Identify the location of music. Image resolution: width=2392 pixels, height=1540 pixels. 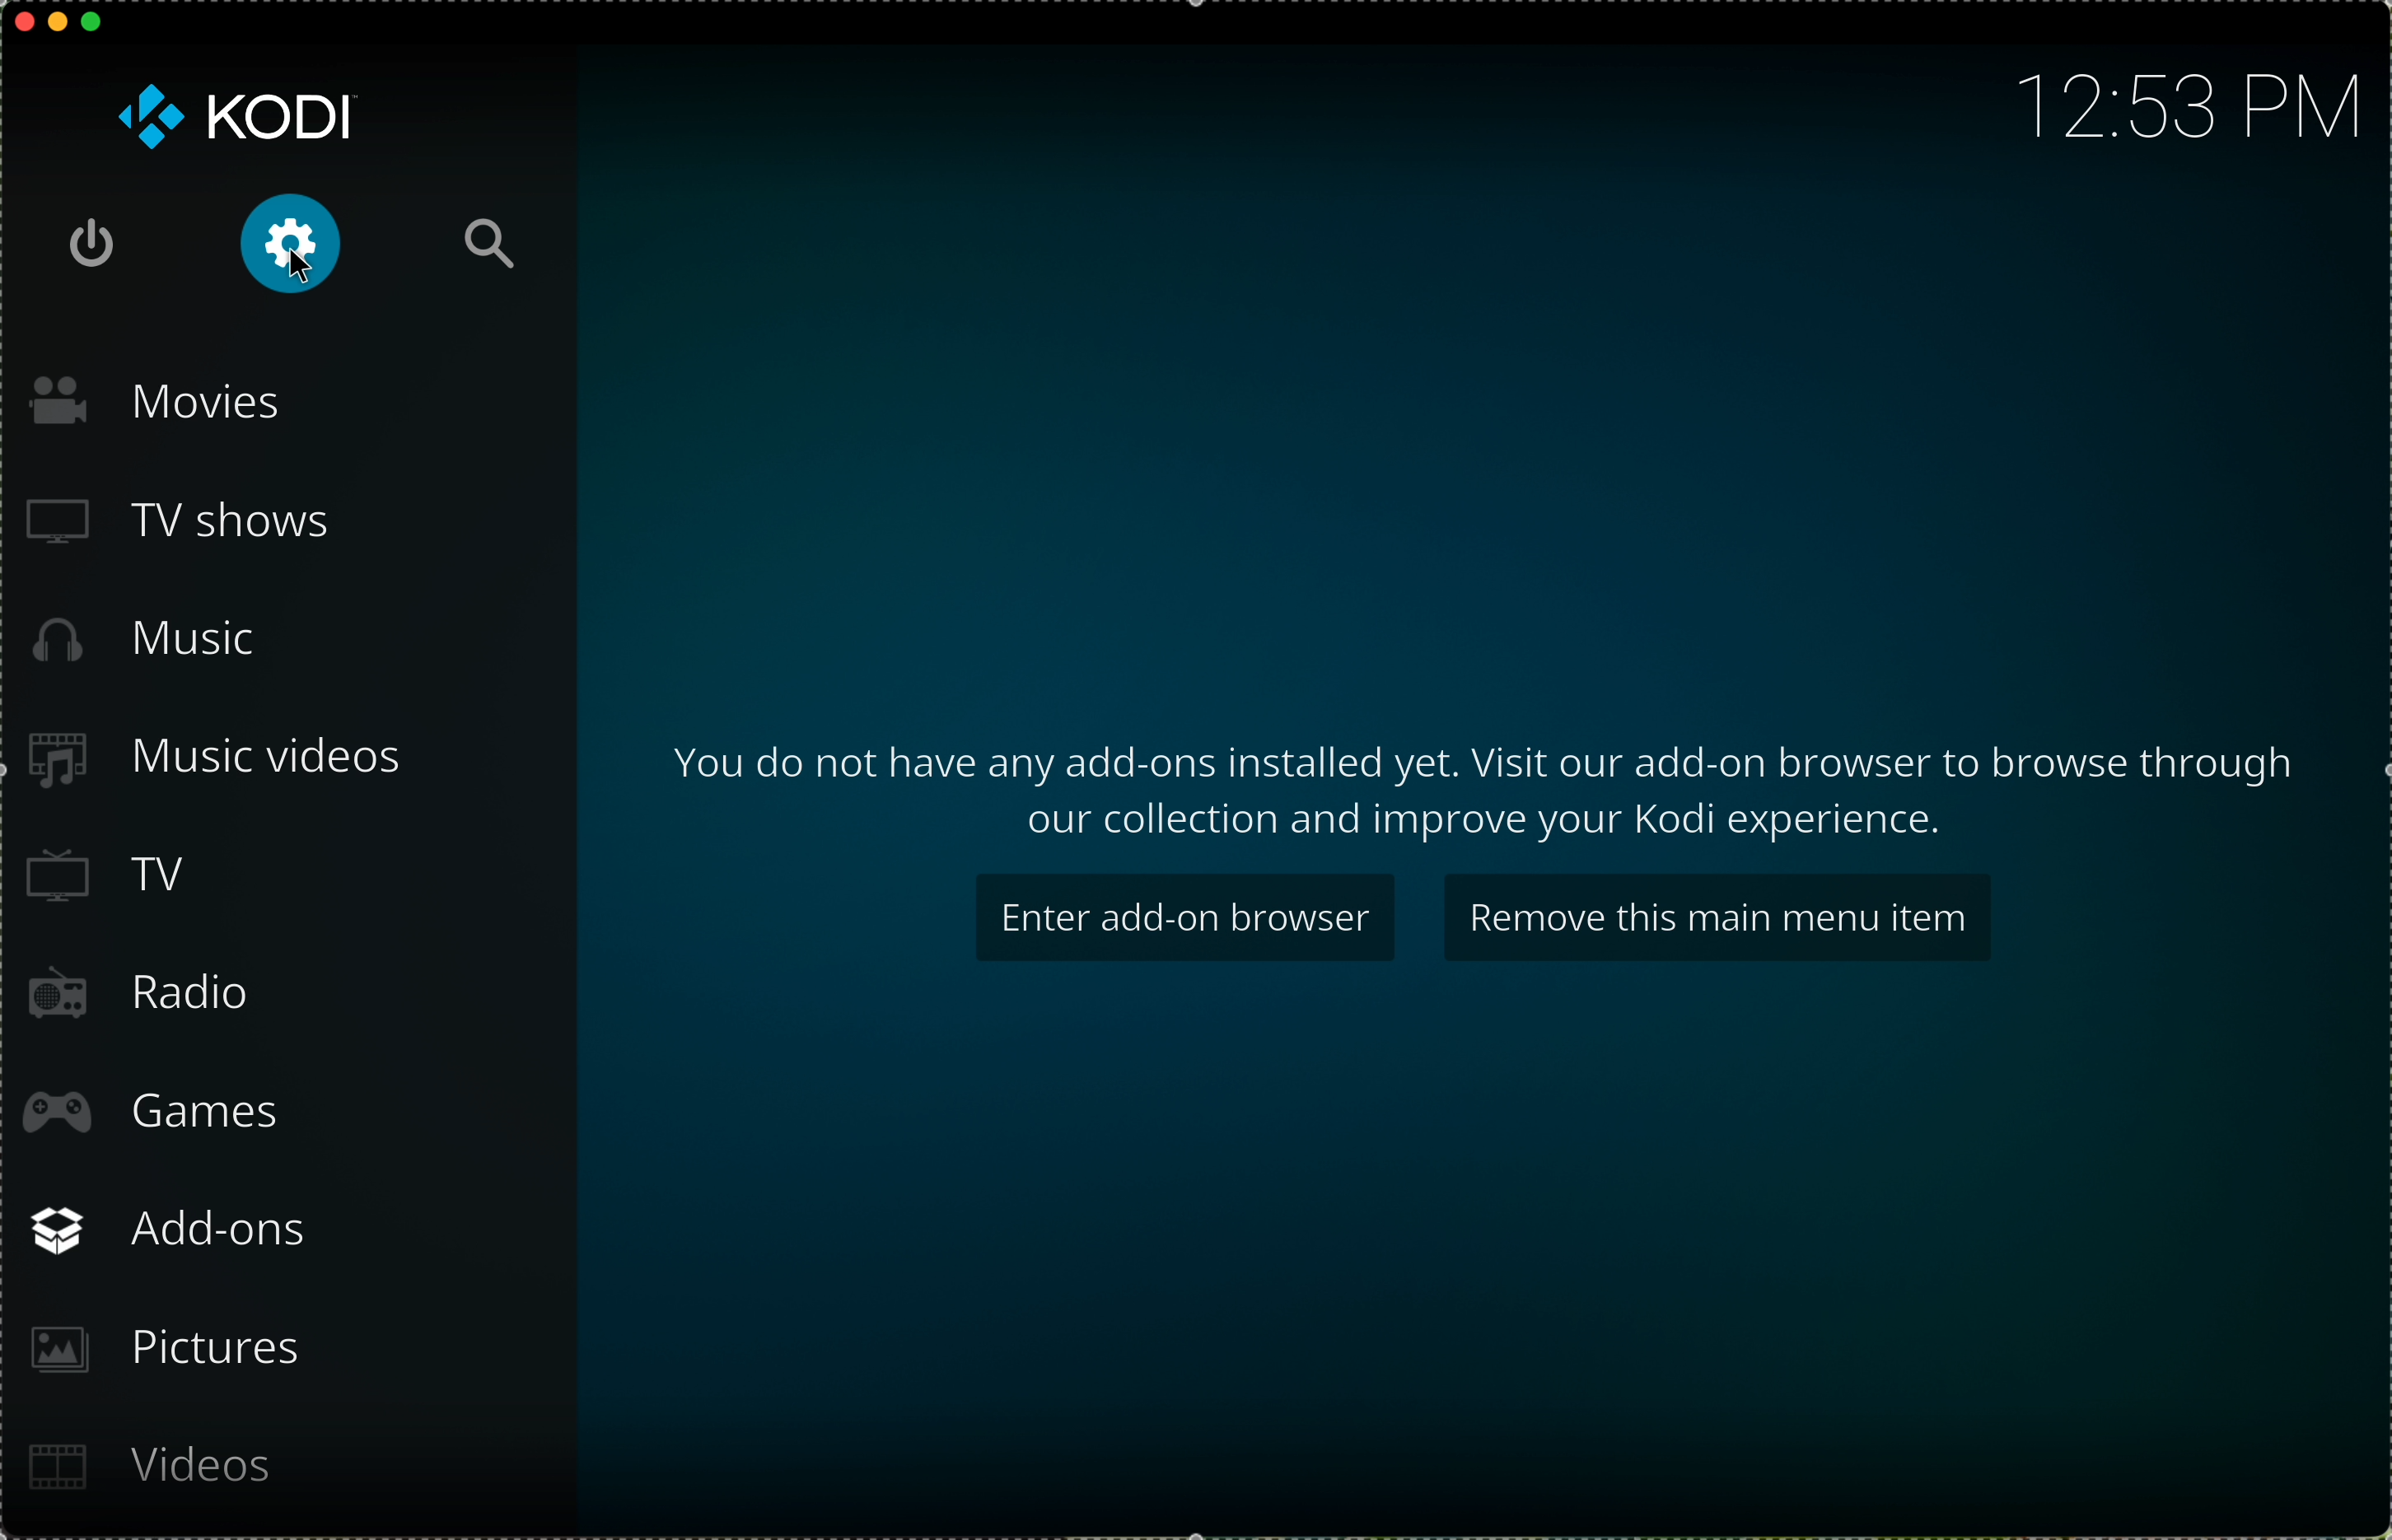
(166, 641).